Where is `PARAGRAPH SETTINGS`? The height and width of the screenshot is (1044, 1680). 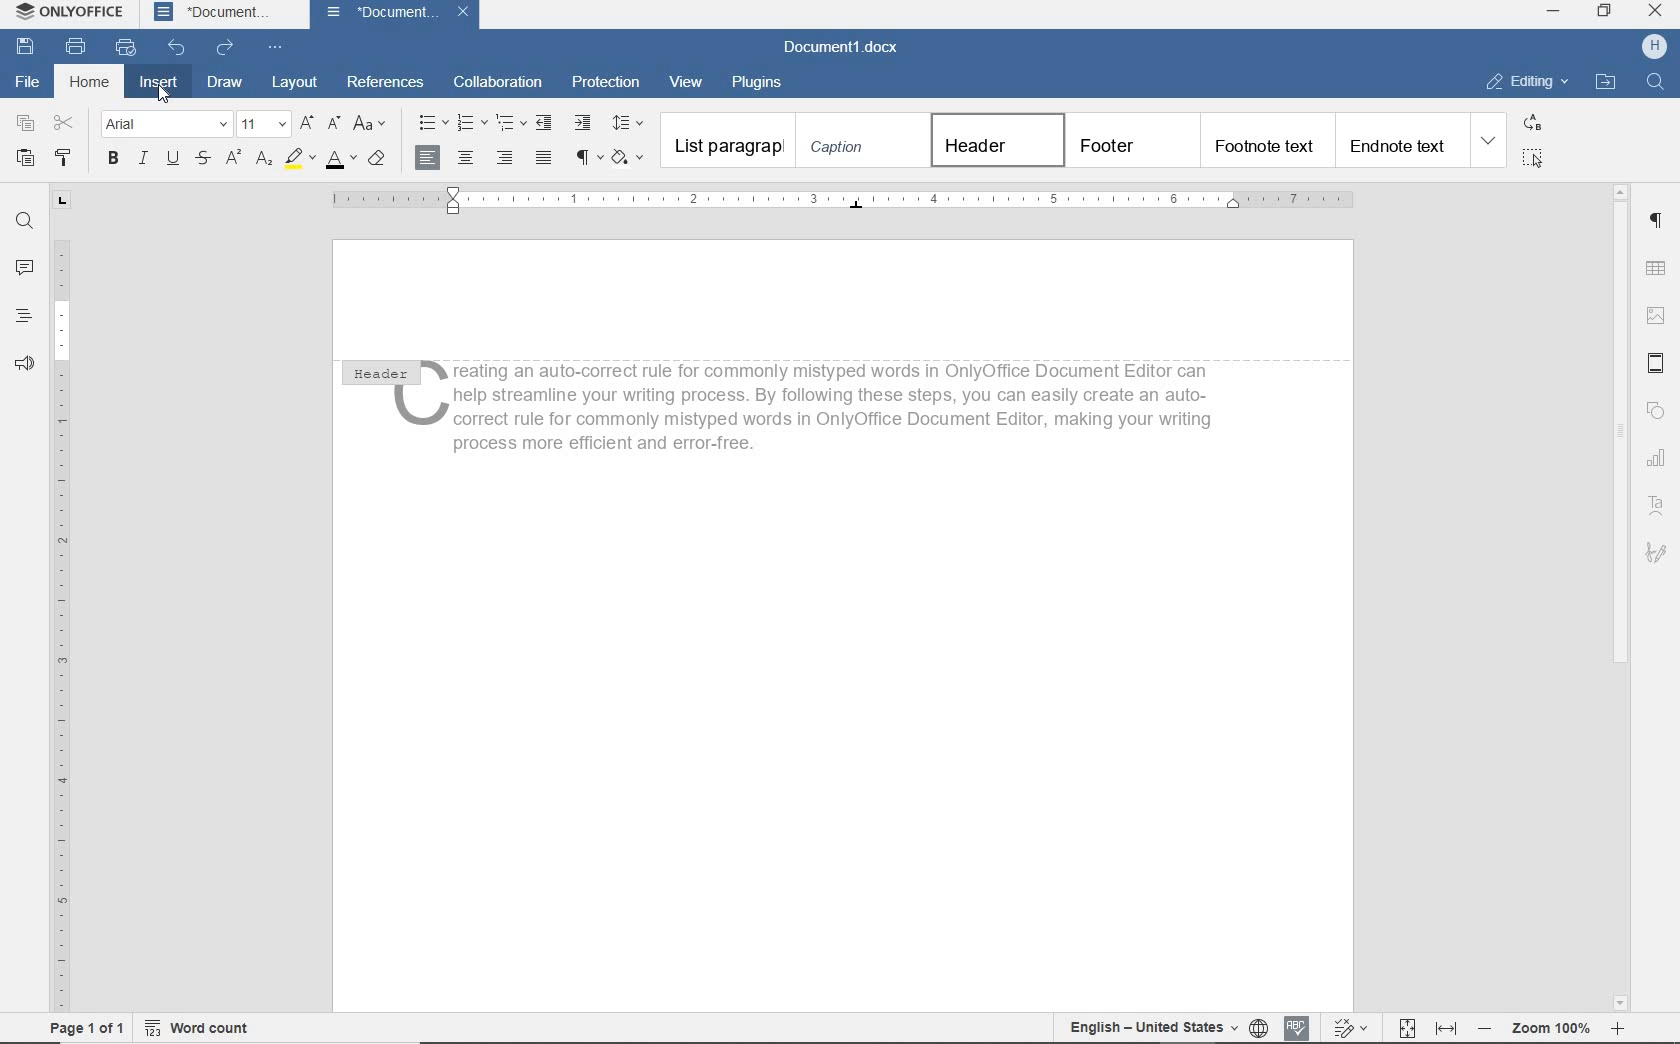 PARAGRAPH SETTINGS is located at coordinates (1655, 221).